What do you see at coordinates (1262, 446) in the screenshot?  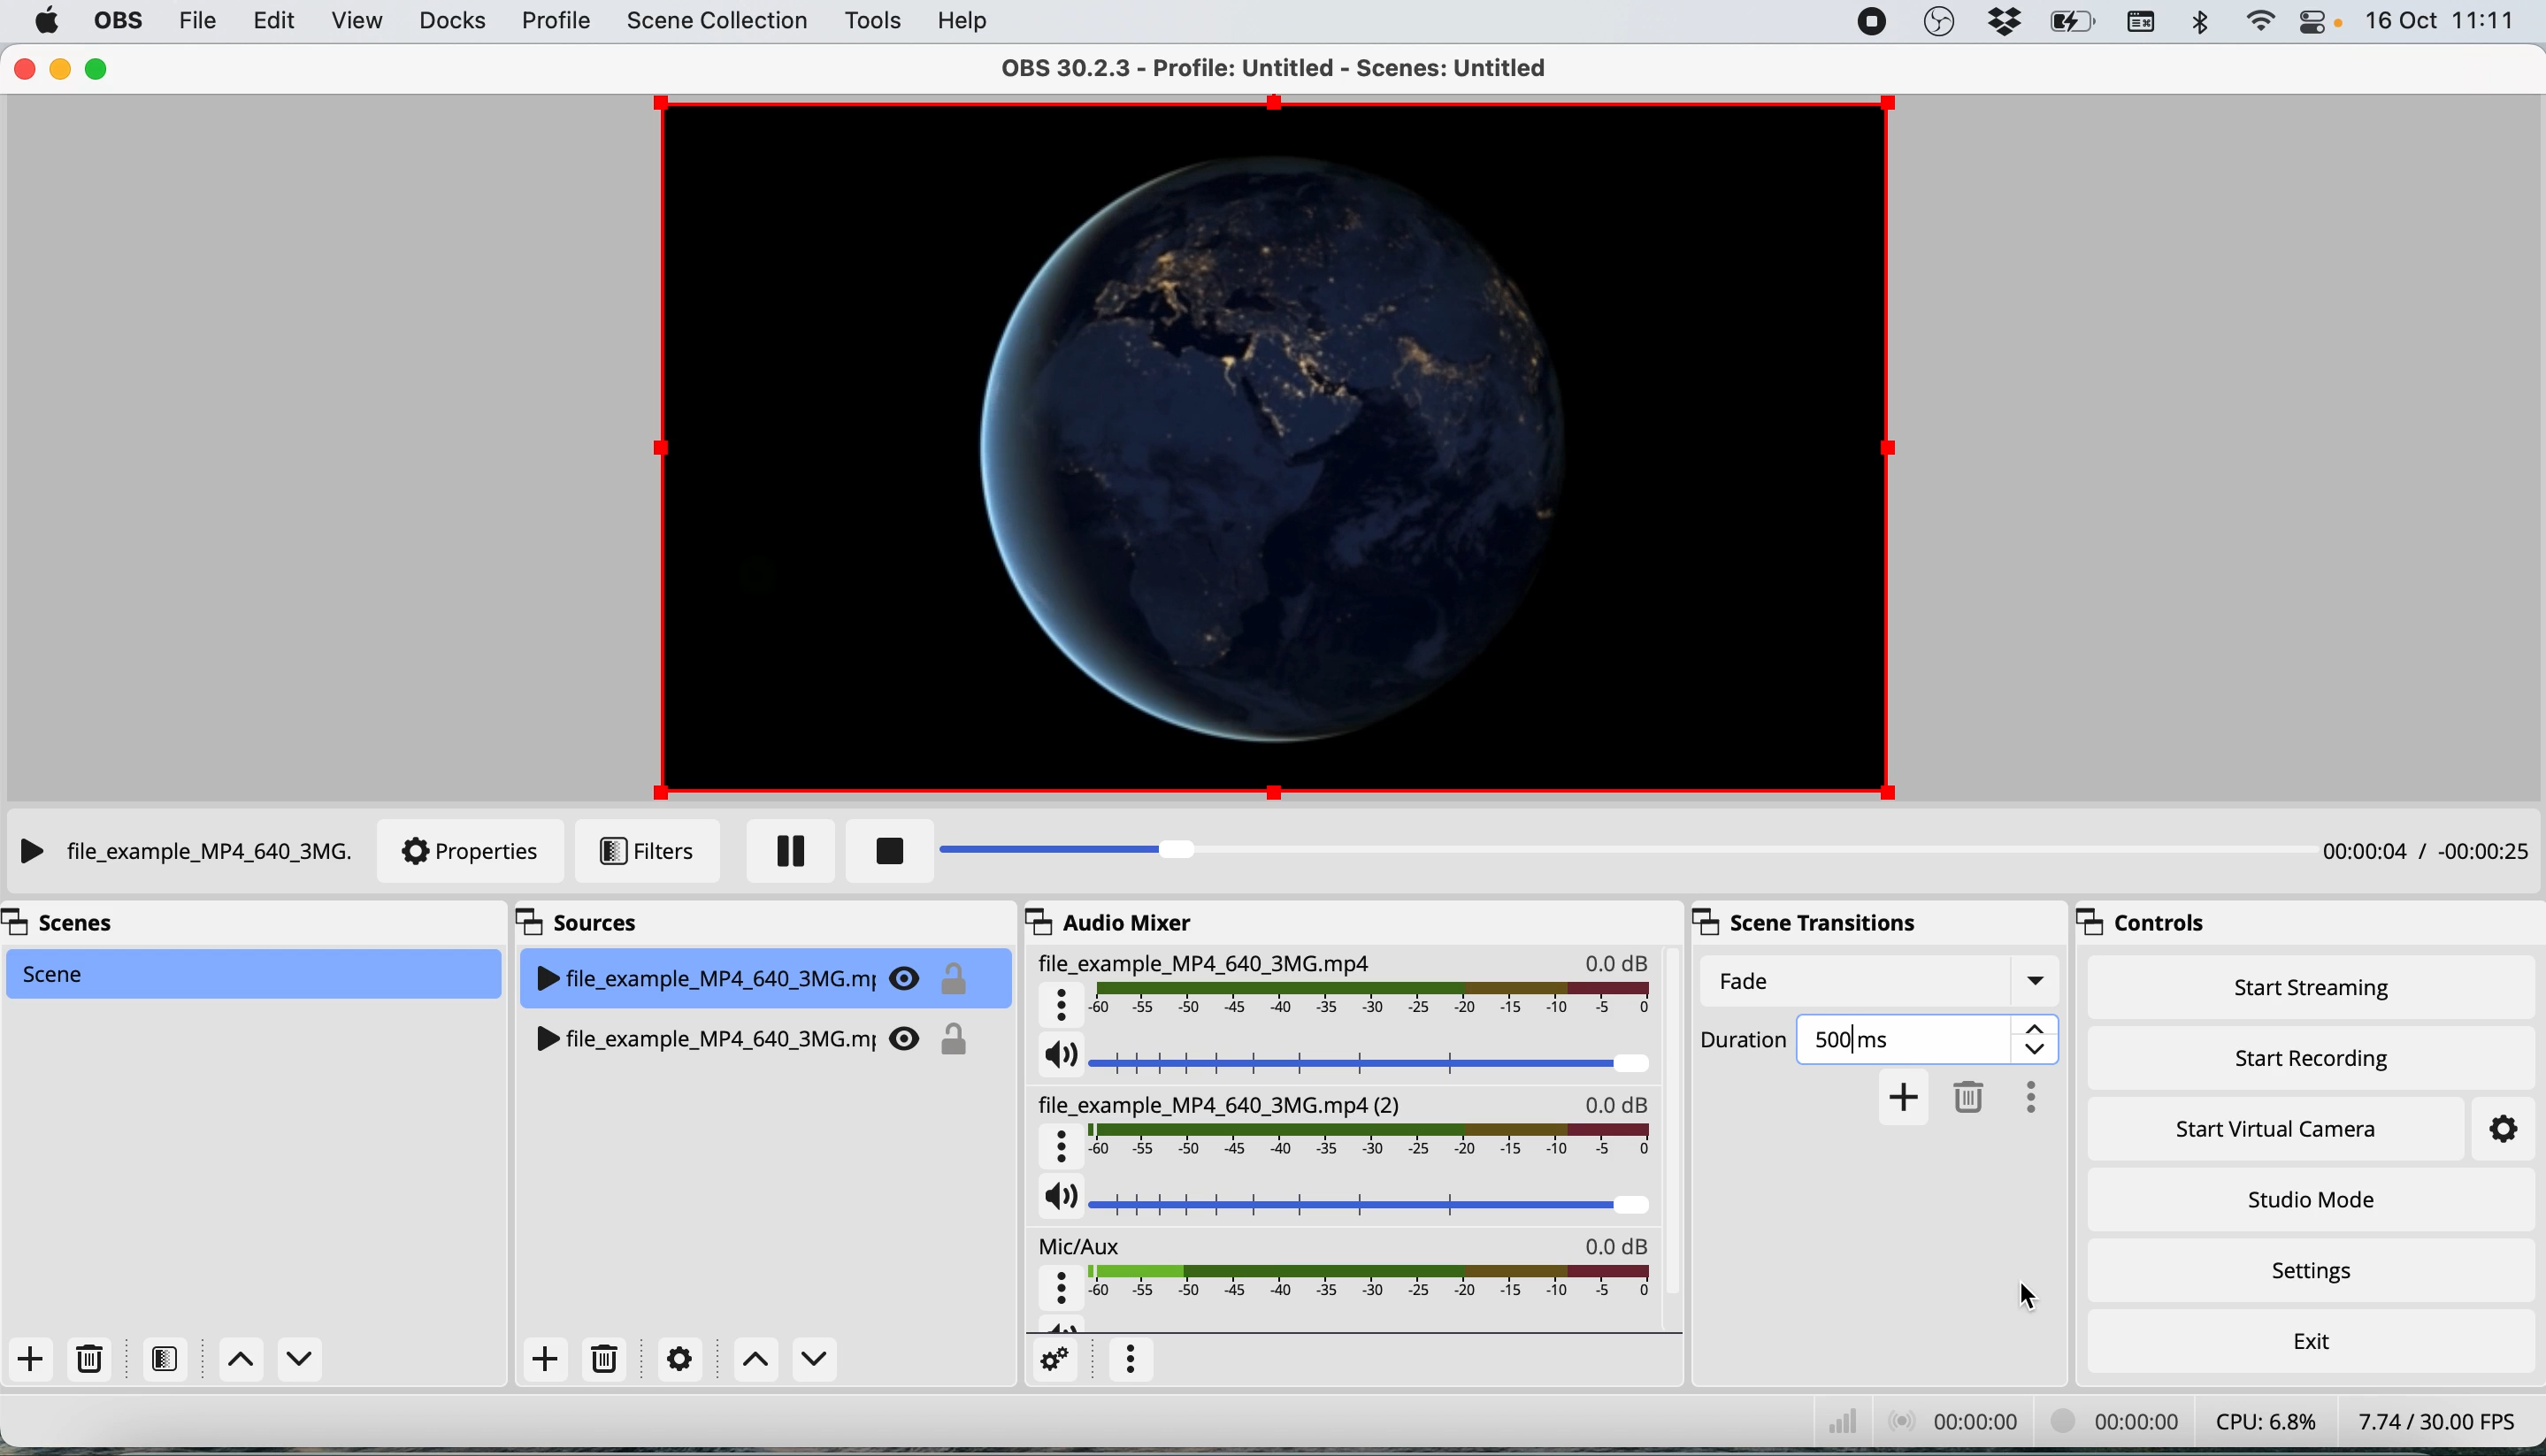 I see `current source` at bounding box center [1262, 446].